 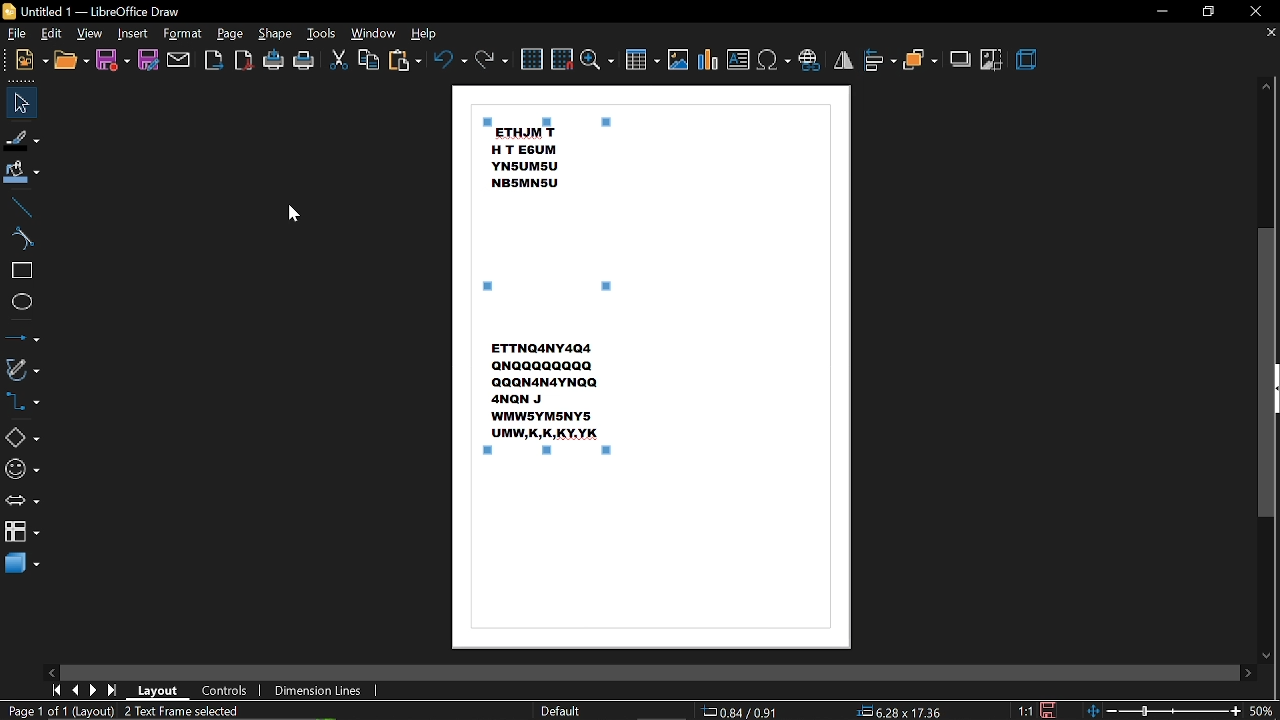 What do you see at coordinates (183, 34) in the screenshot?
I see `format` at bounding box center [183, 34].